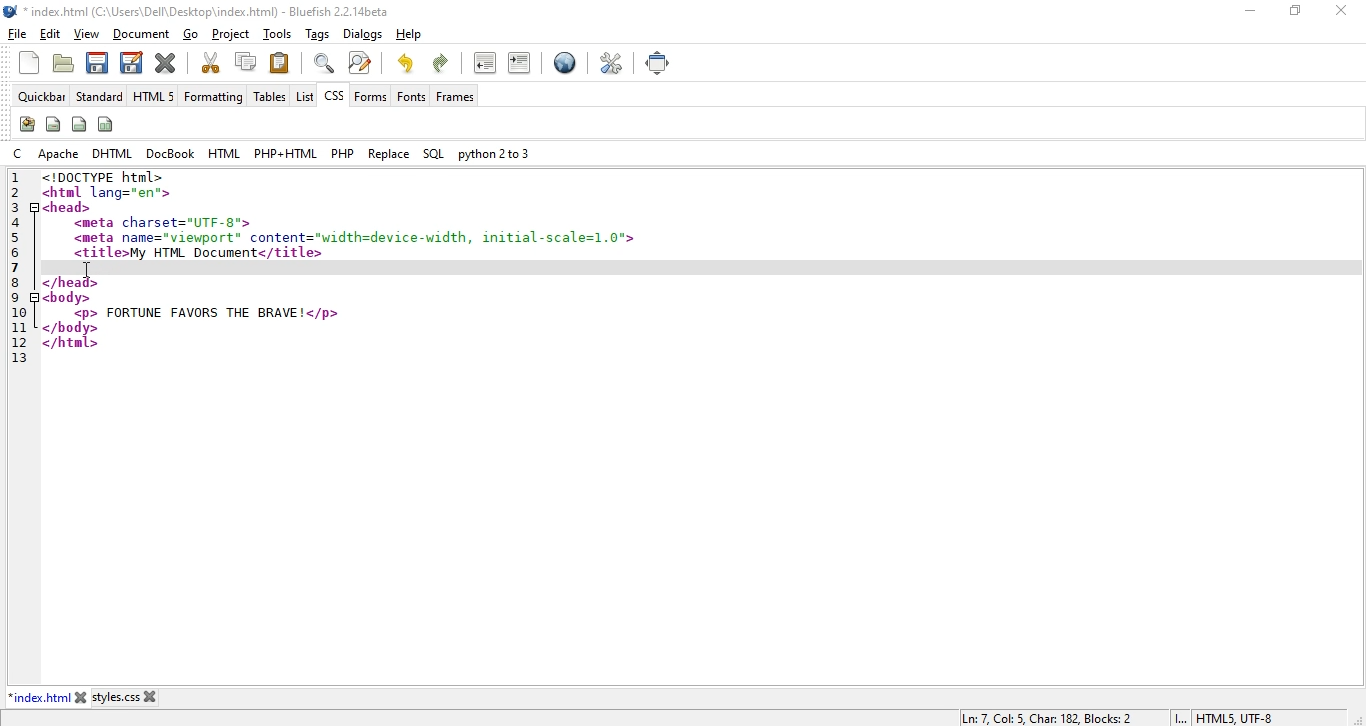 The height and width of the screenshot is (726, 1366). What do you see at coordinates (172, 153) in the screenshot?
I see `docbook` at bounding box center [172, 153].